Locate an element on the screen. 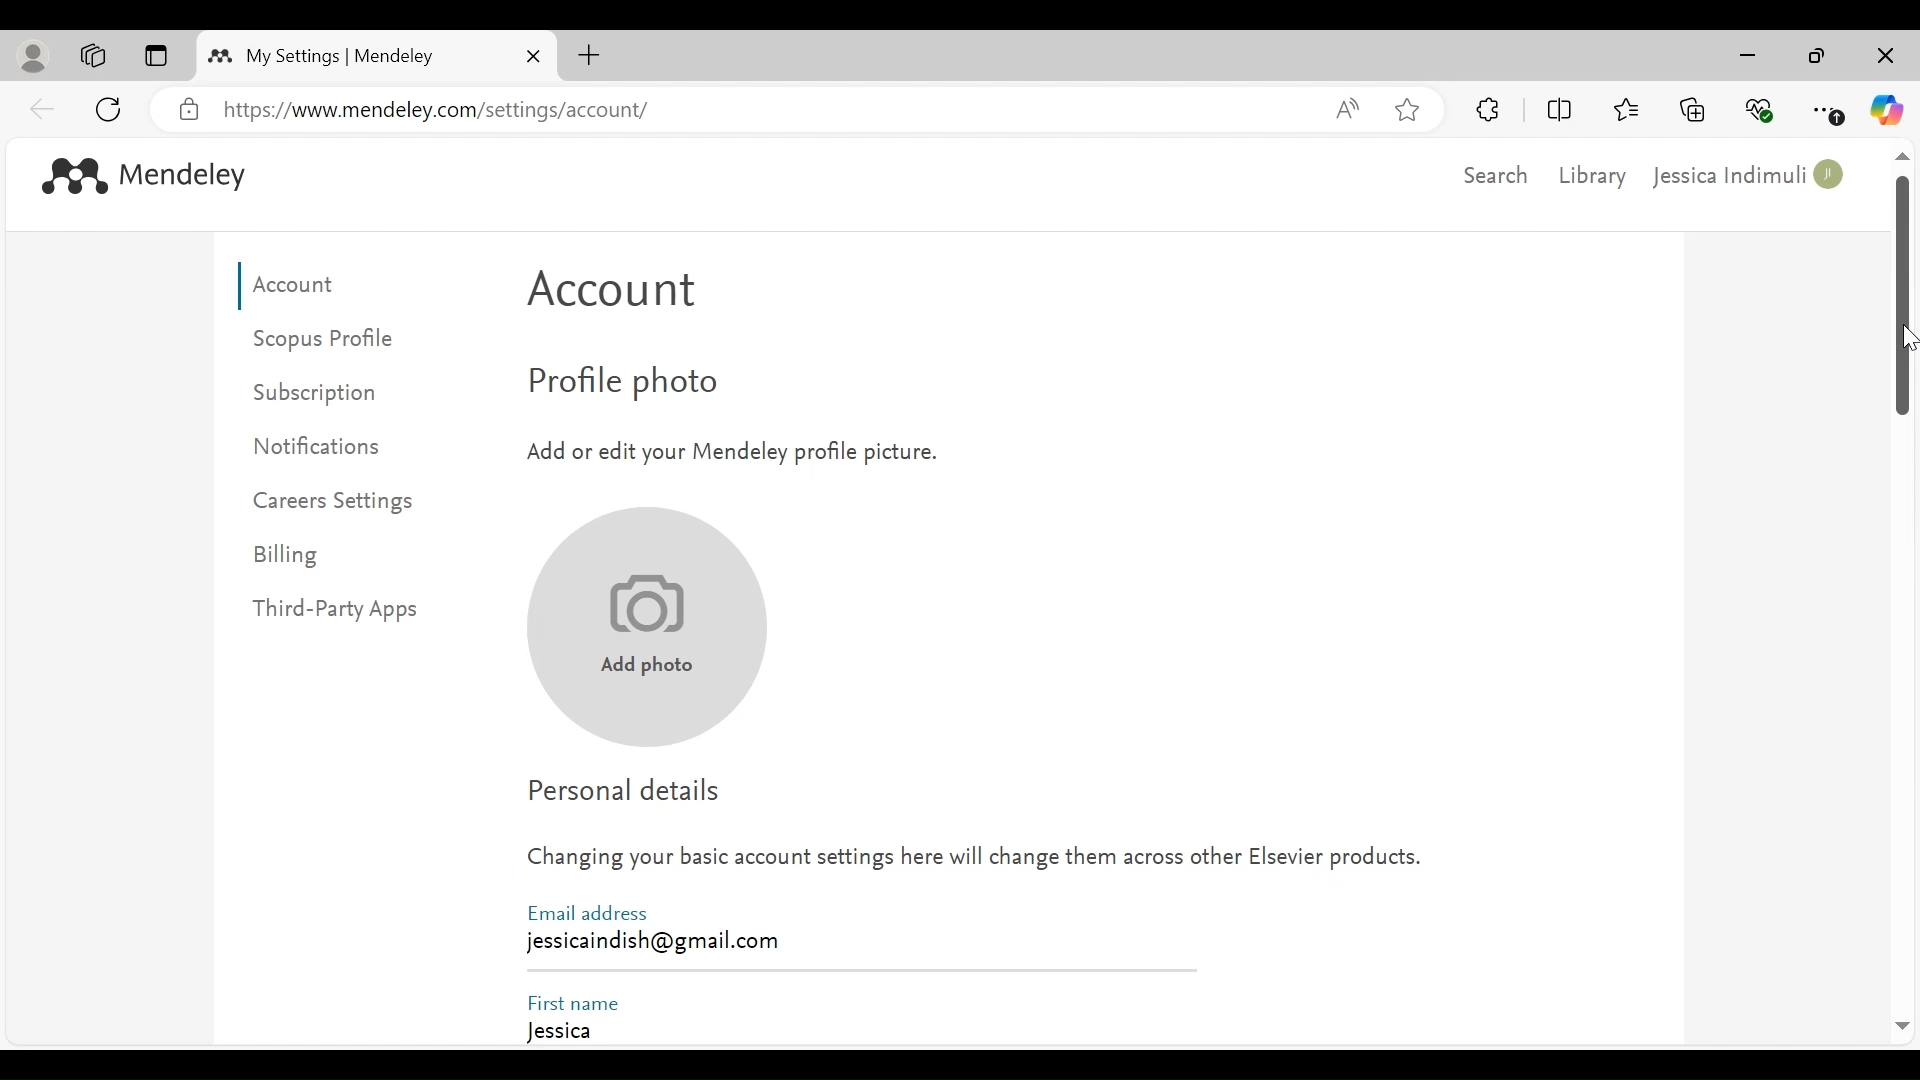 The image size is (1920, 1080). New Tab is located at coordinates (589, 55).